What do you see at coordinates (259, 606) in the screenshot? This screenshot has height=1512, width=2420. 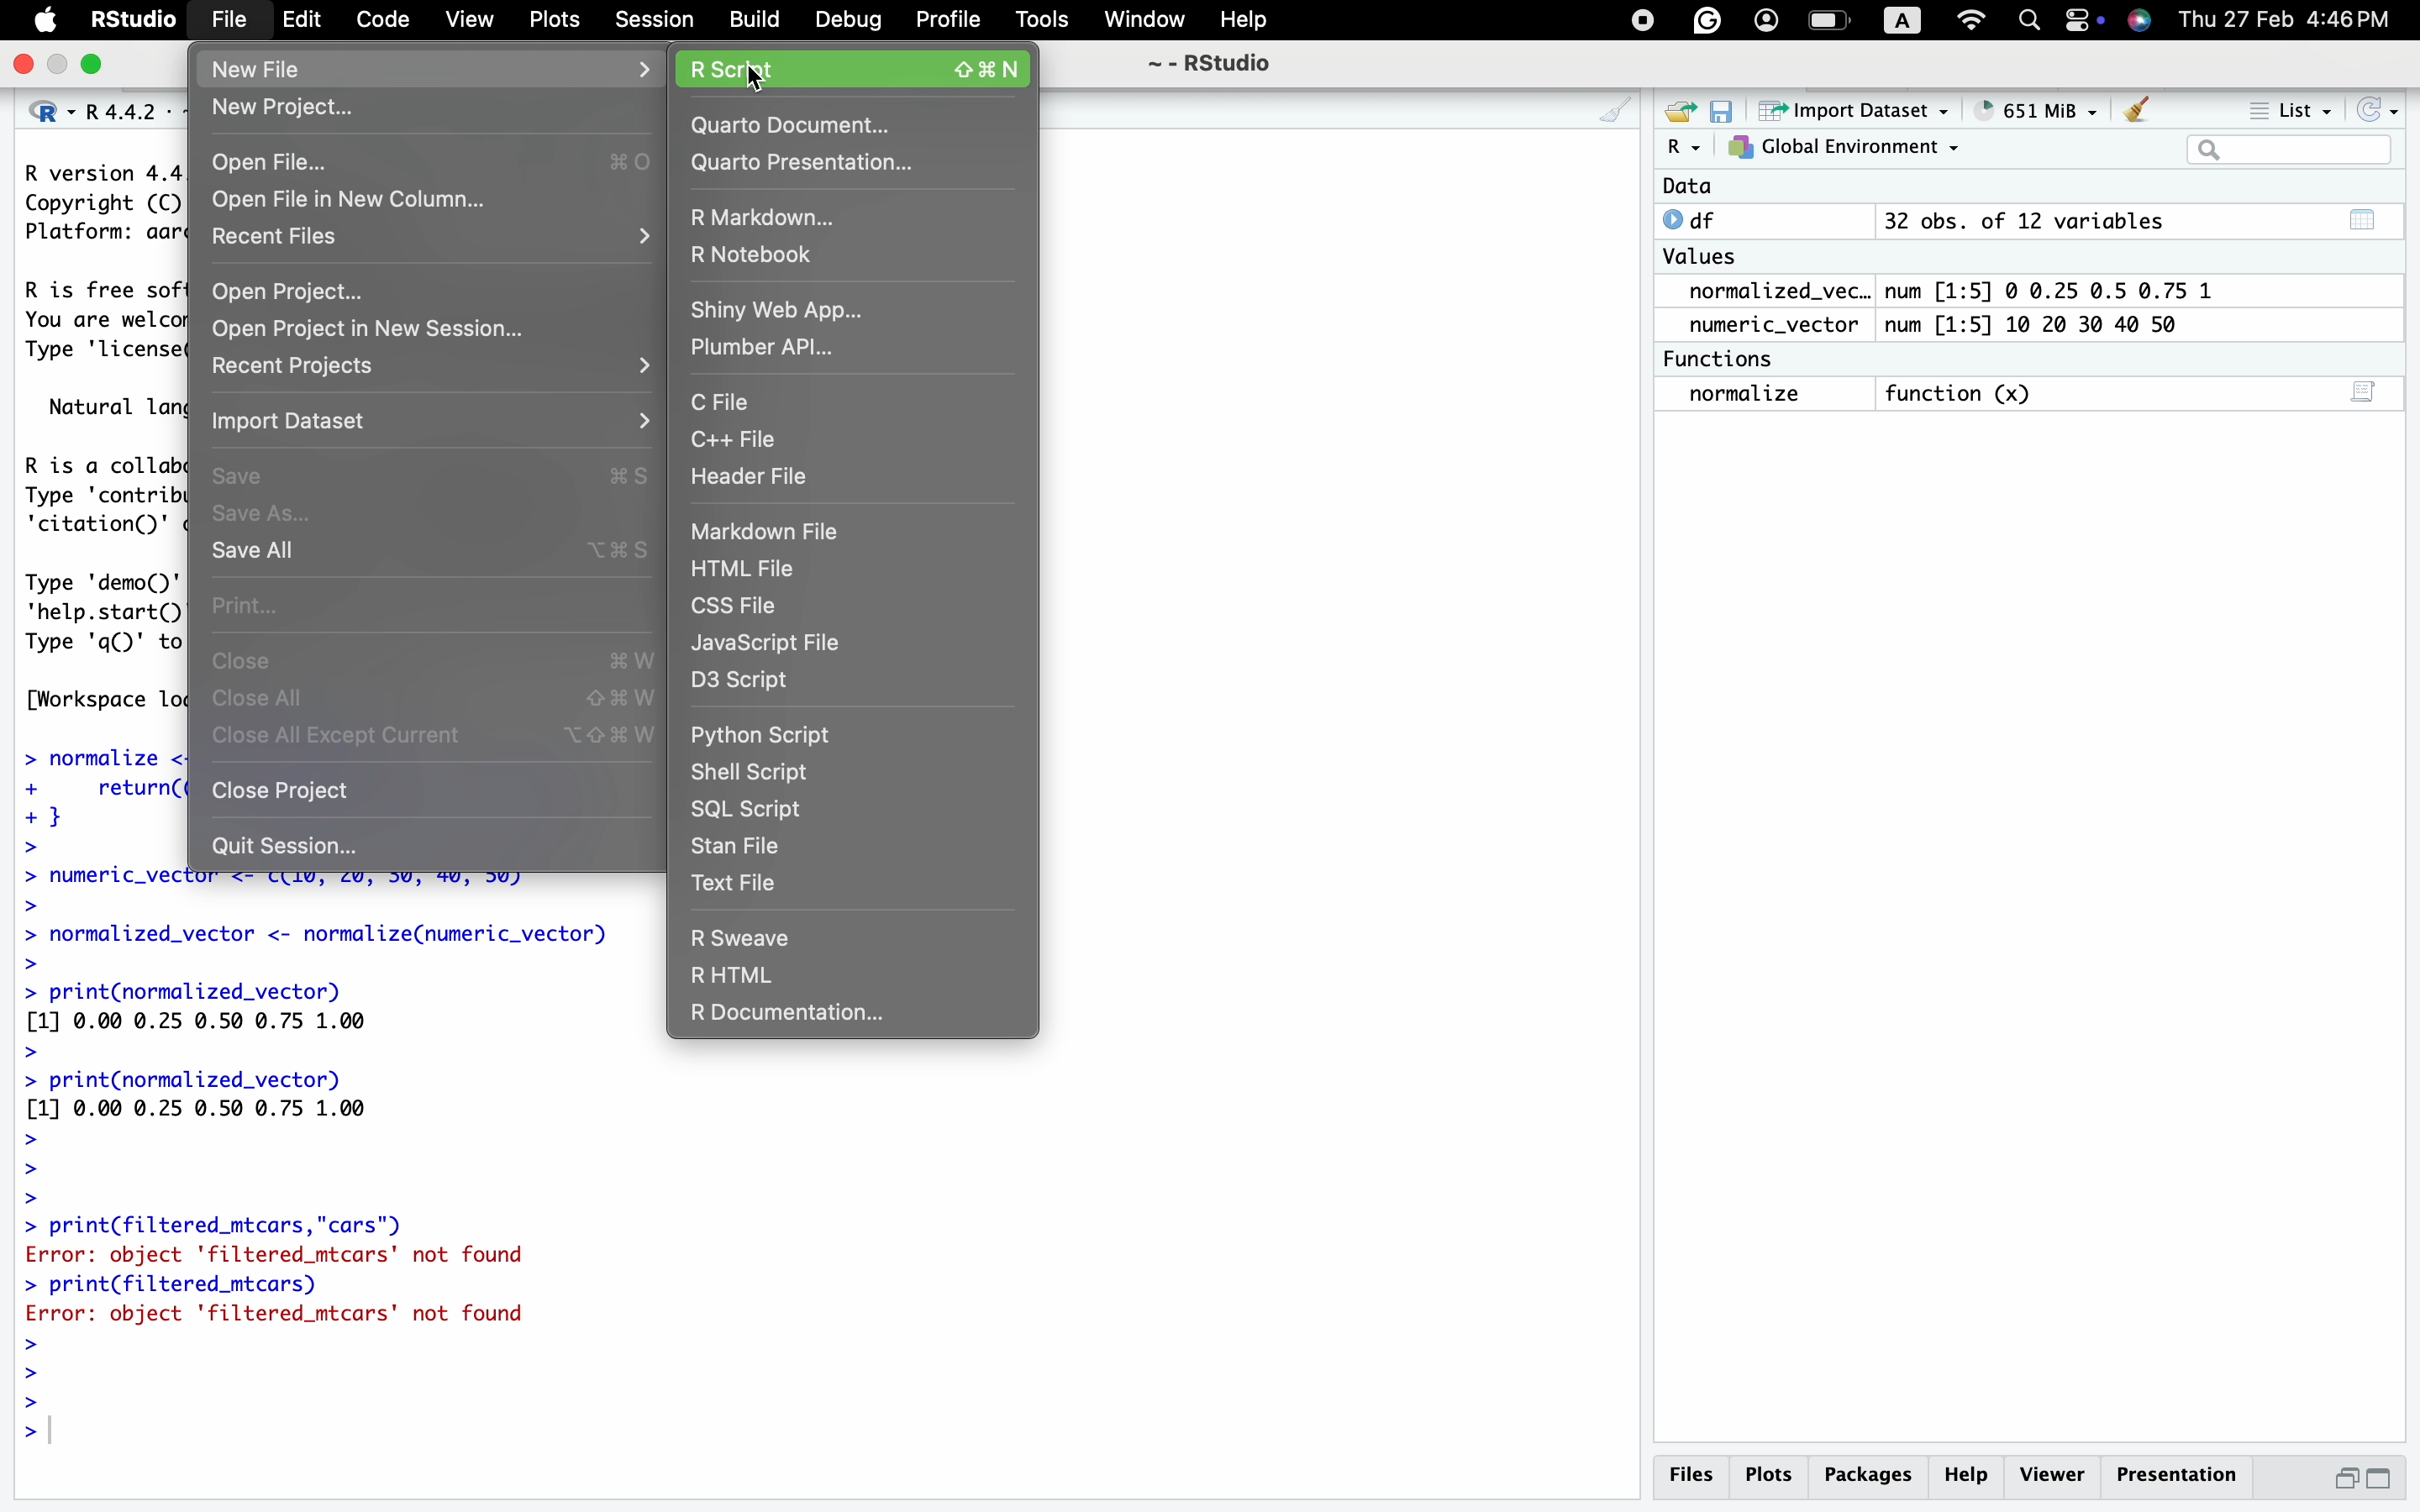 I see `Print...` at bounding box center [259, 606].